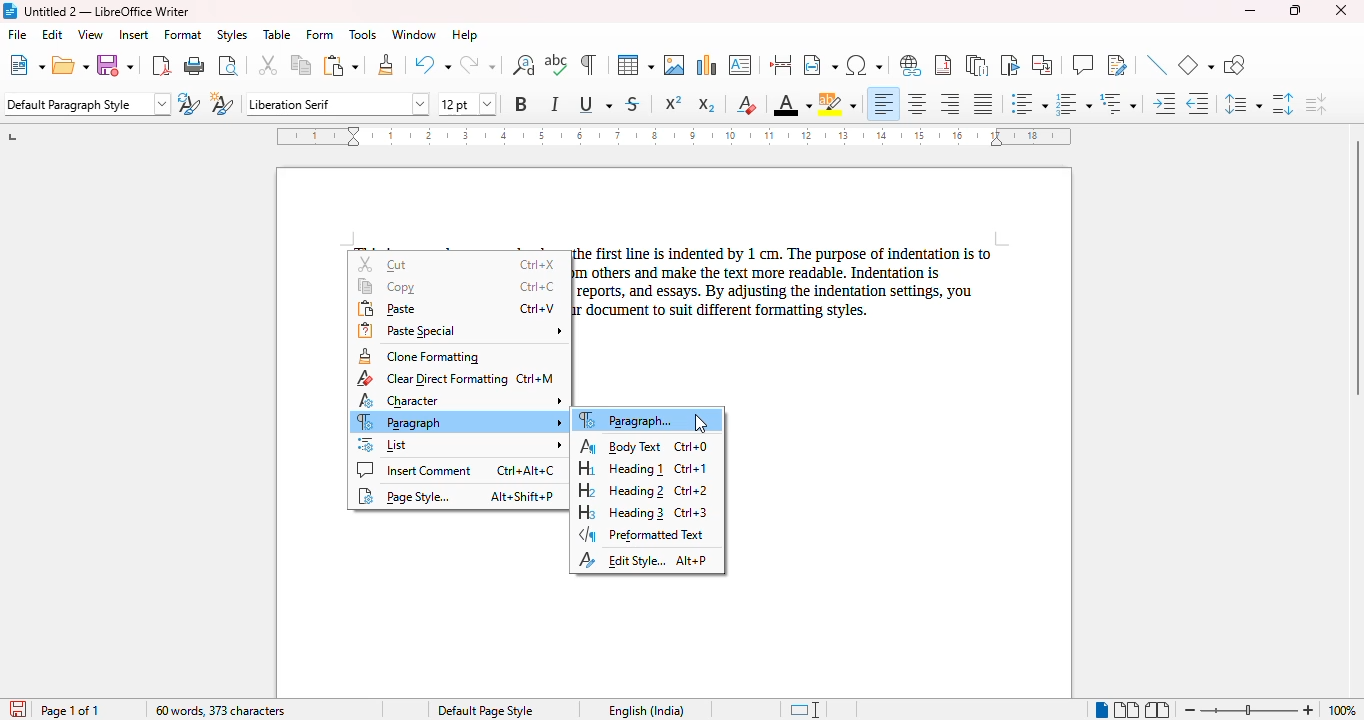  Describe the element at coordinates (1074, 103) in the screenshot. I see `toggle ordered list` at that location.